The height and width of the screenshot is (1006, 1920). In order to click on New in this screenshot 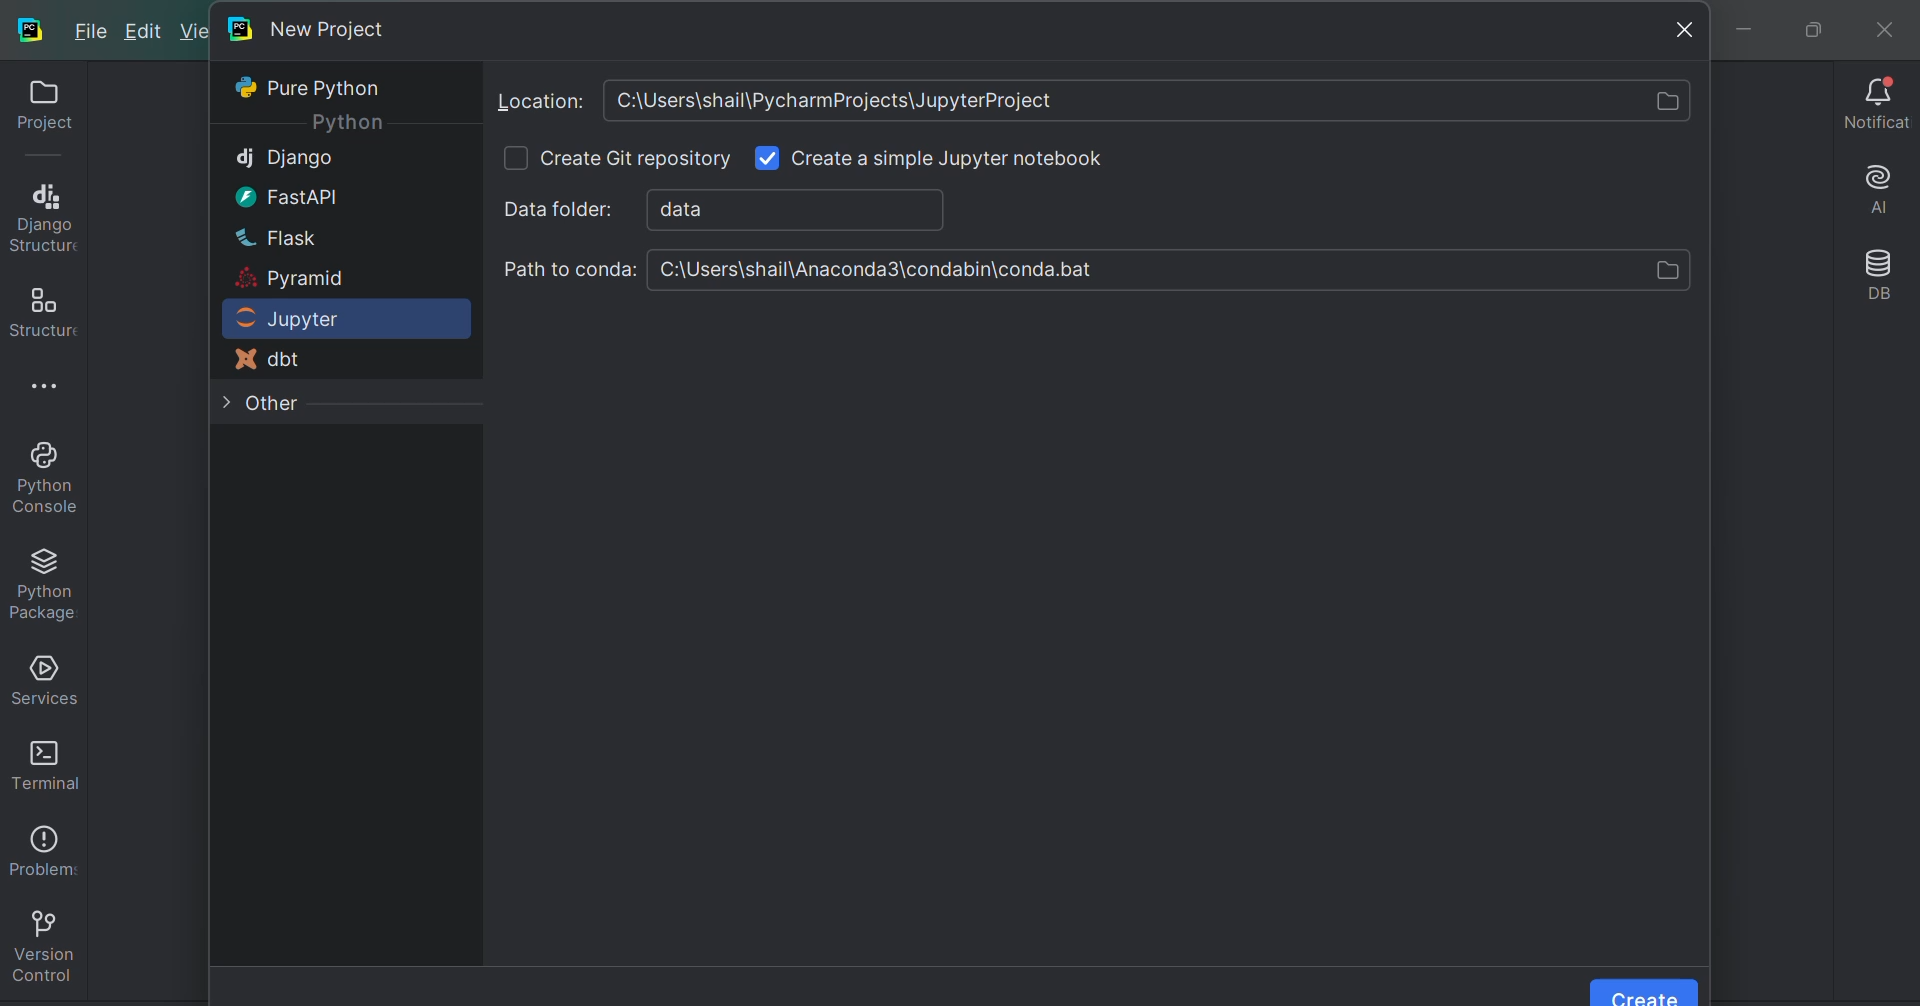, I will do `click(192, 29)`.